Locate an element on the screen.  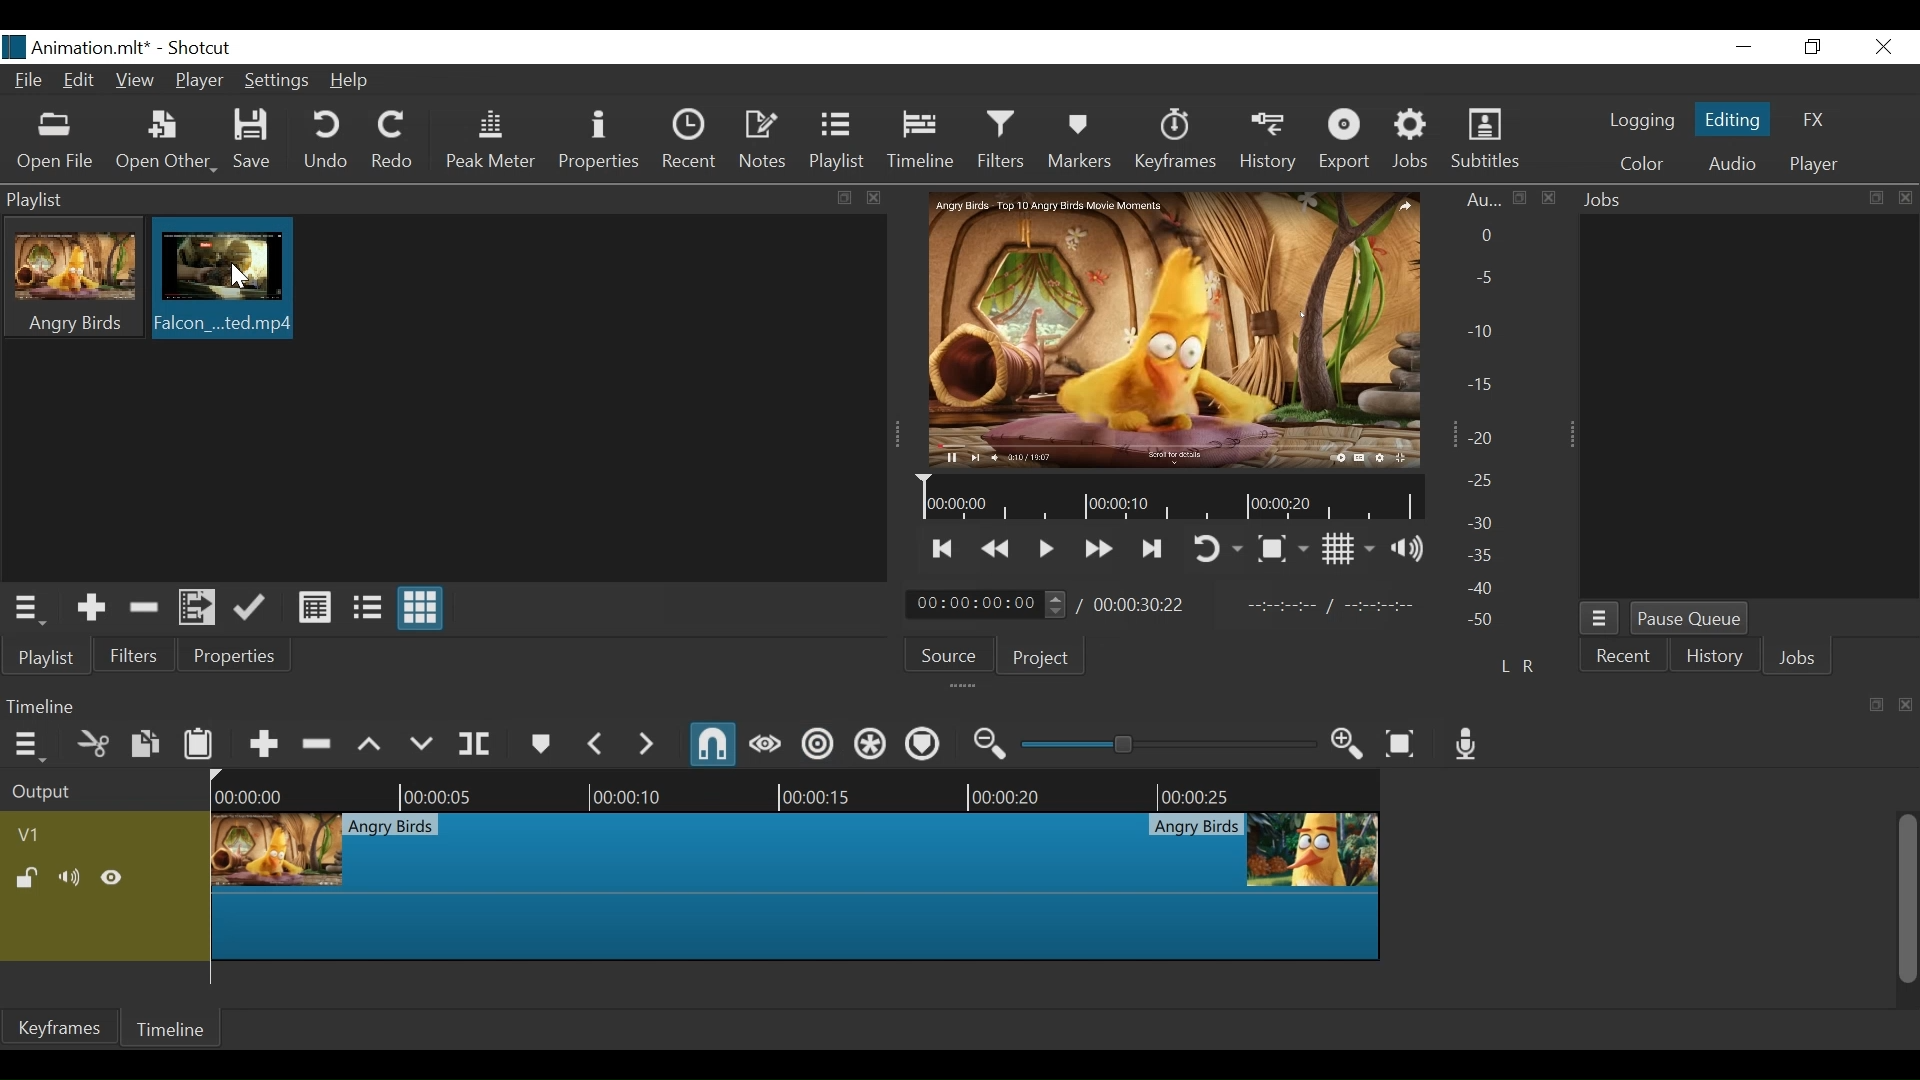
Properties is located at coordinates (601, 143).